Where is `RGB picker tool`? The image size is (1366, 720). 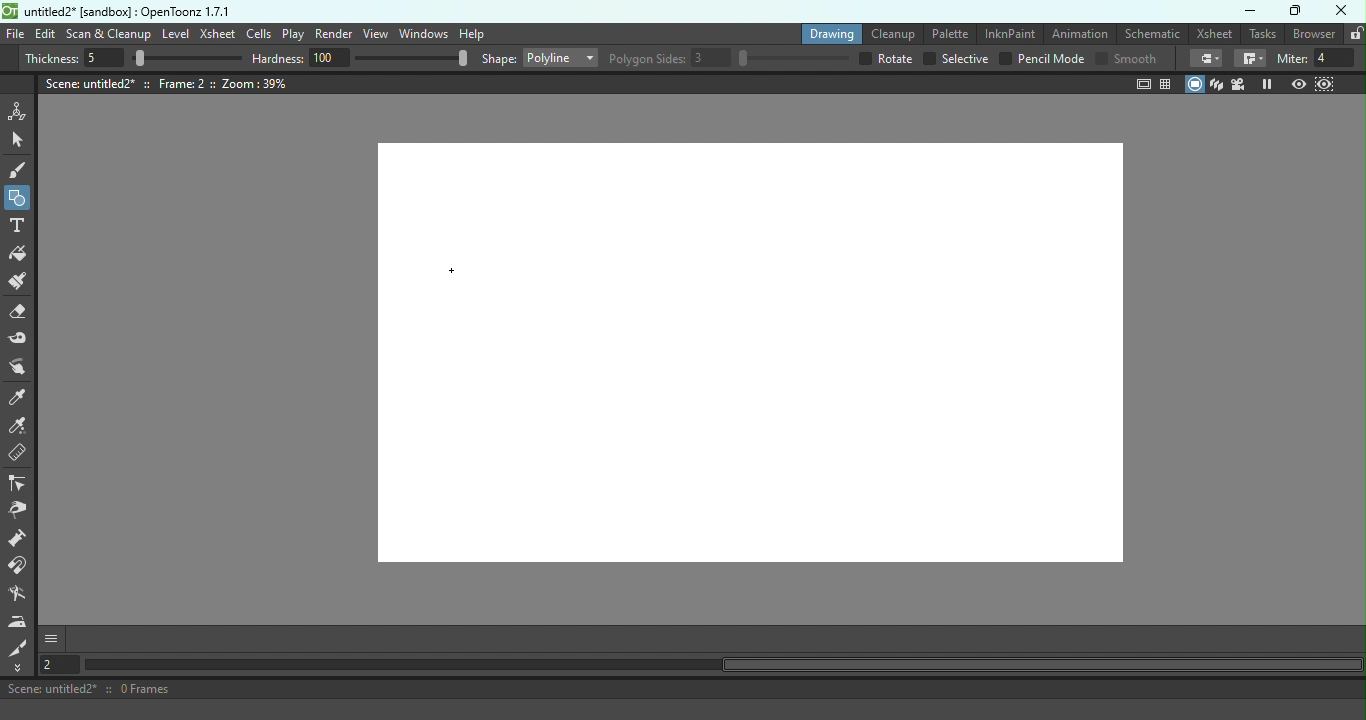
RGB picker tool is located at coordinates (21, 428).